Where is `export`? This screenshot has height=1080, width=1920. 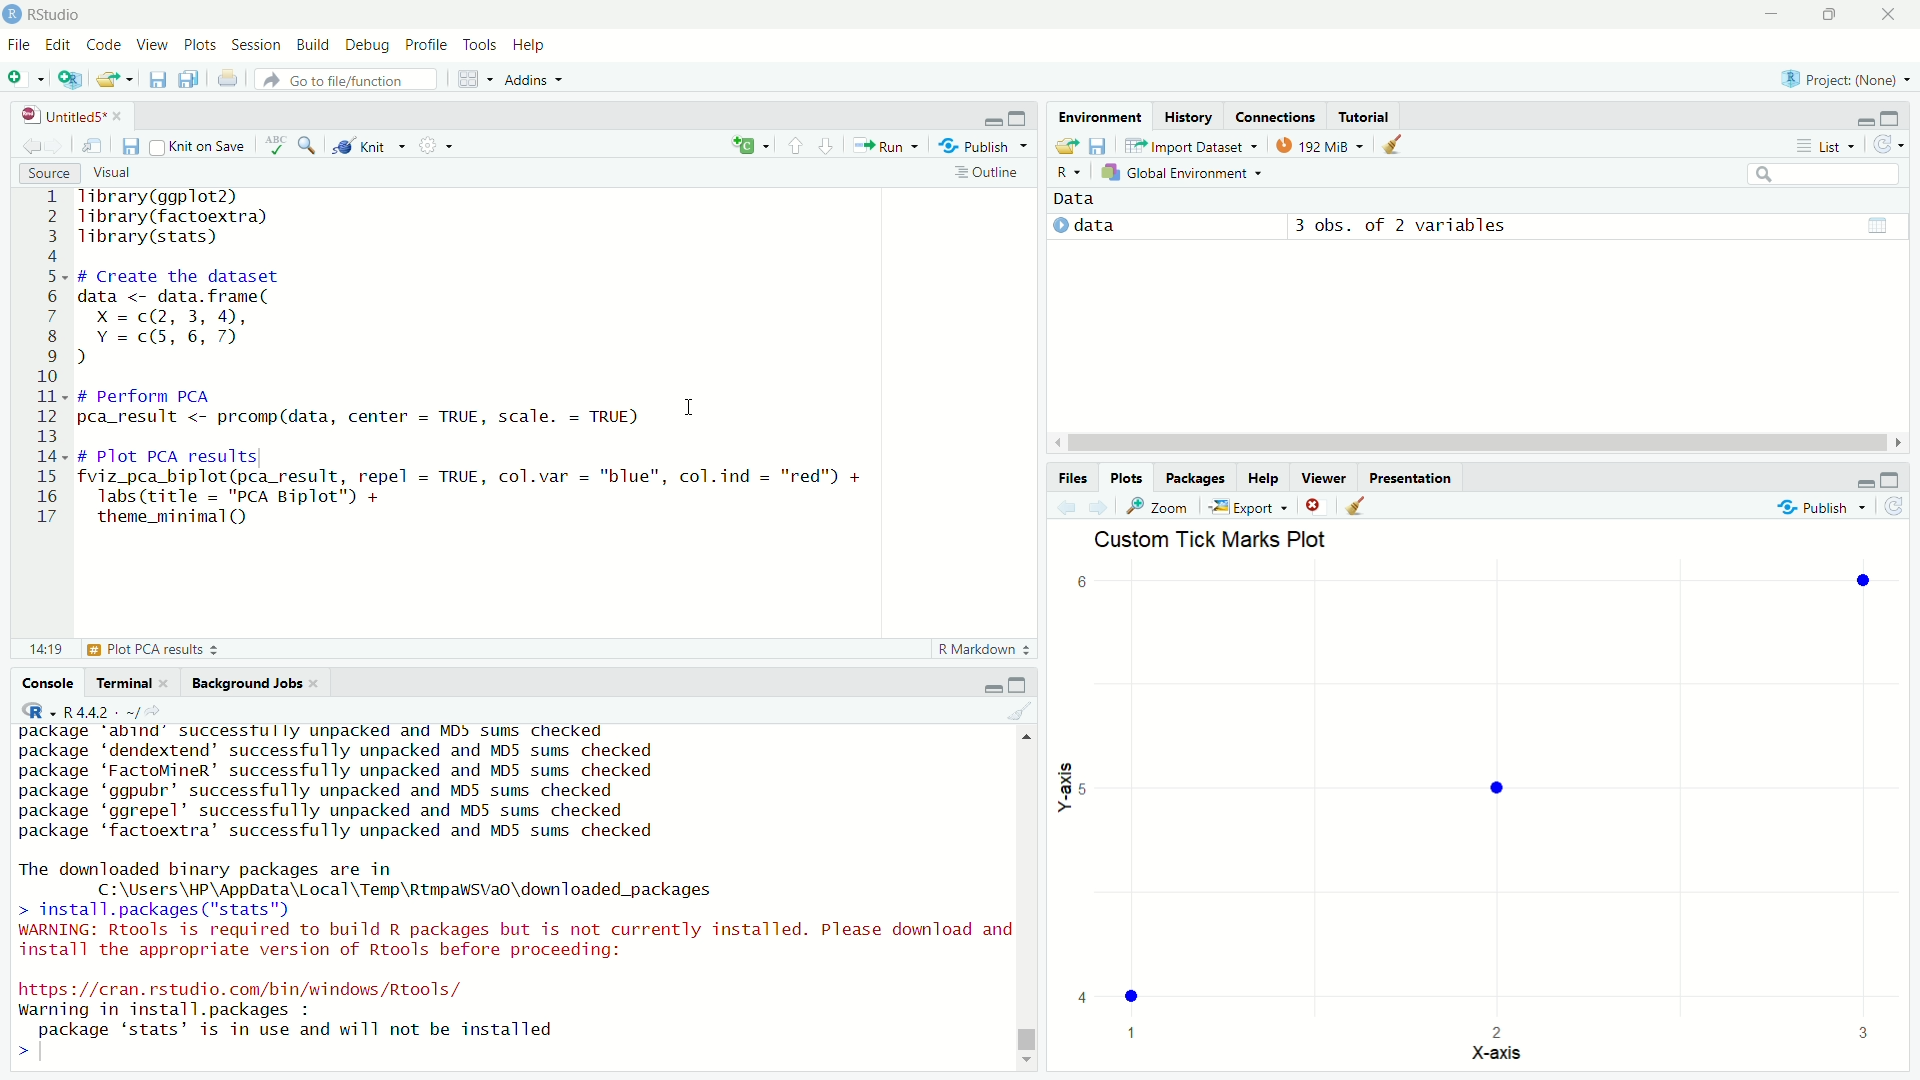 export is located at coordinates (1248, 507).